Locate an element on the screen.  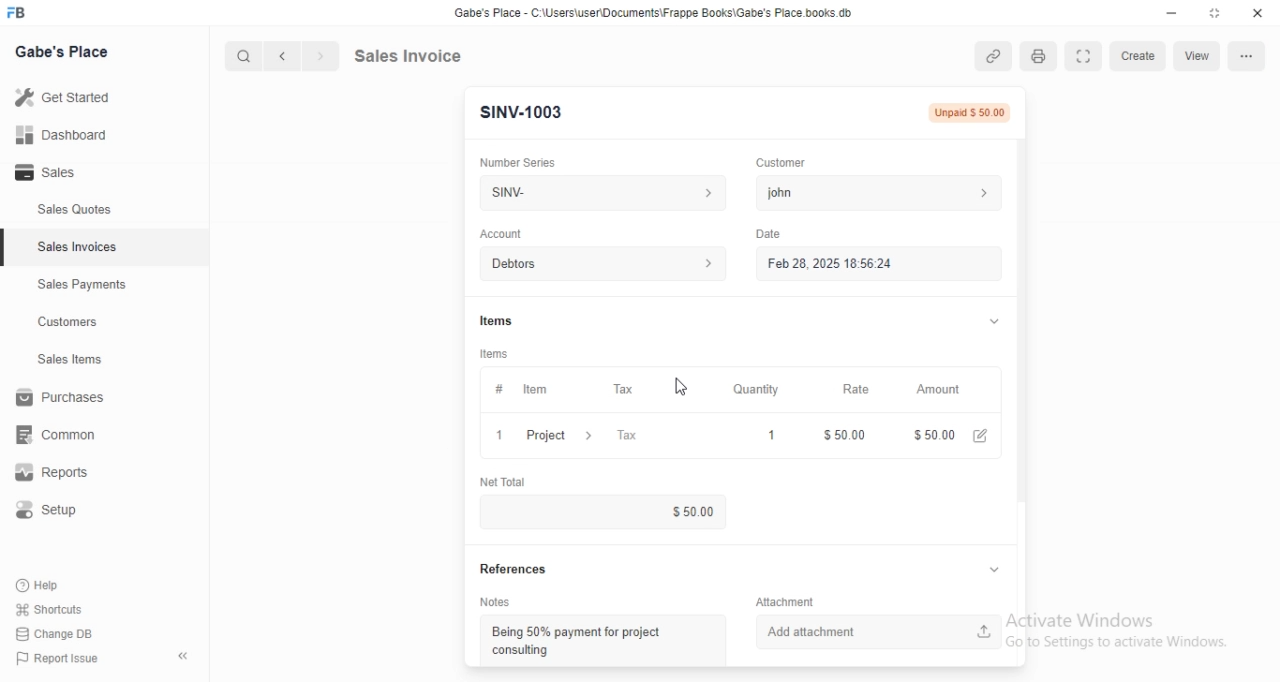
Tax is located at coordinates (628, 390).